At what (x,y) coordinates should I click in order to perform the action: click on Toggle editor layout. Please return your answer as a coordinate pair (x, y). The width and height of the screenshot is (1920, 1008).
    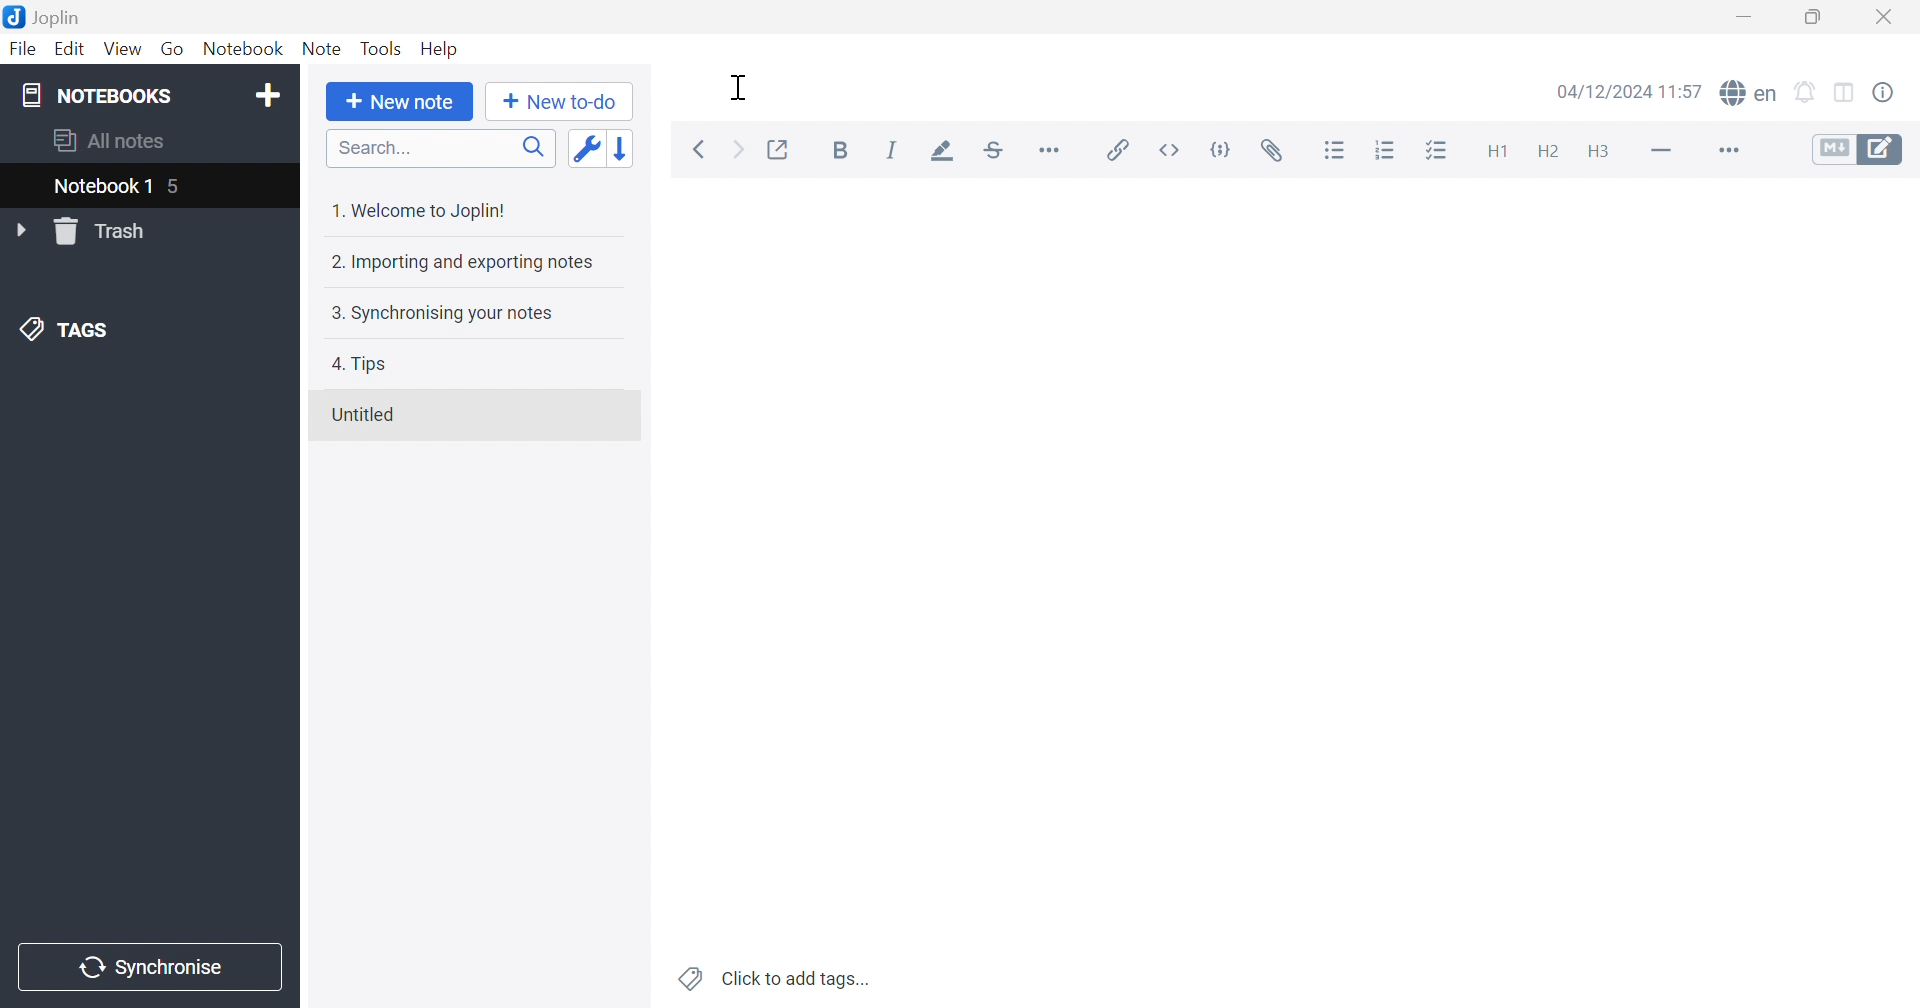
    Looking at the image, I should click on (1846, 94).